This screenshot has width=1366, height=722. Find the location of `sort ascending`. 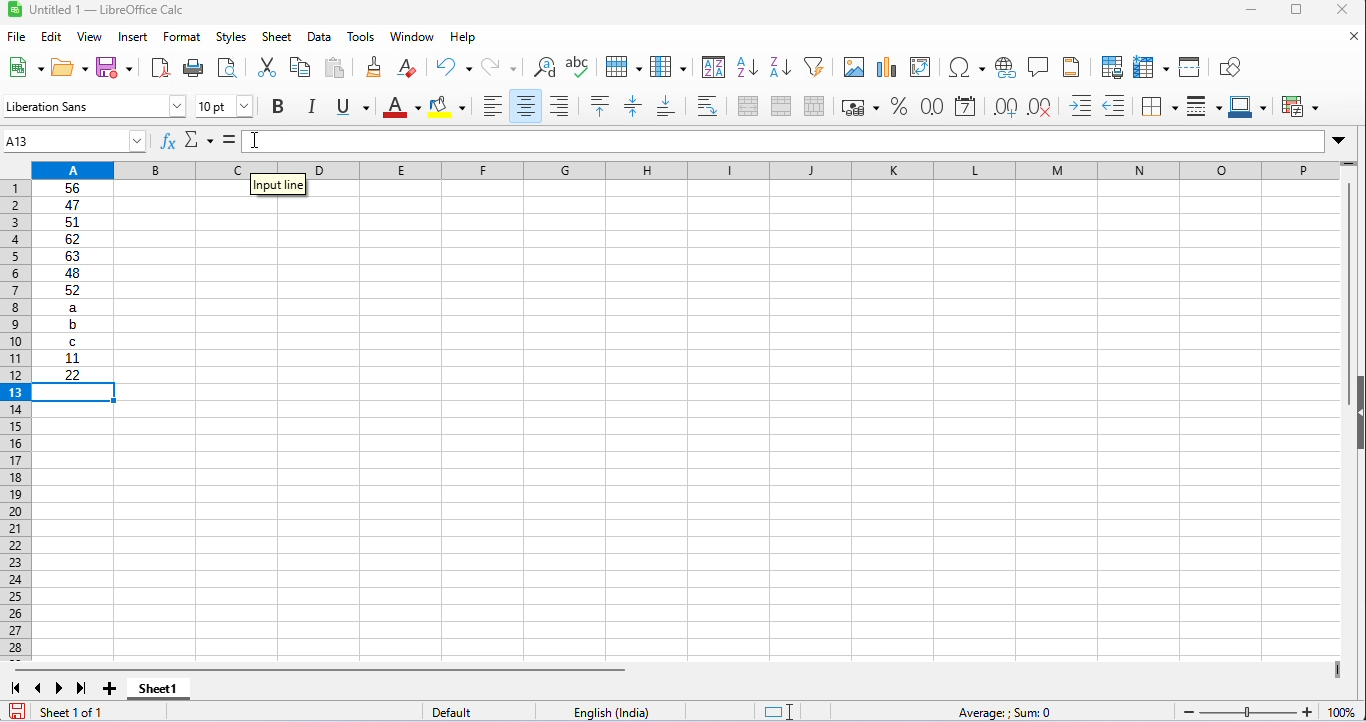

sort ascending is located at coordinates (746, 68).